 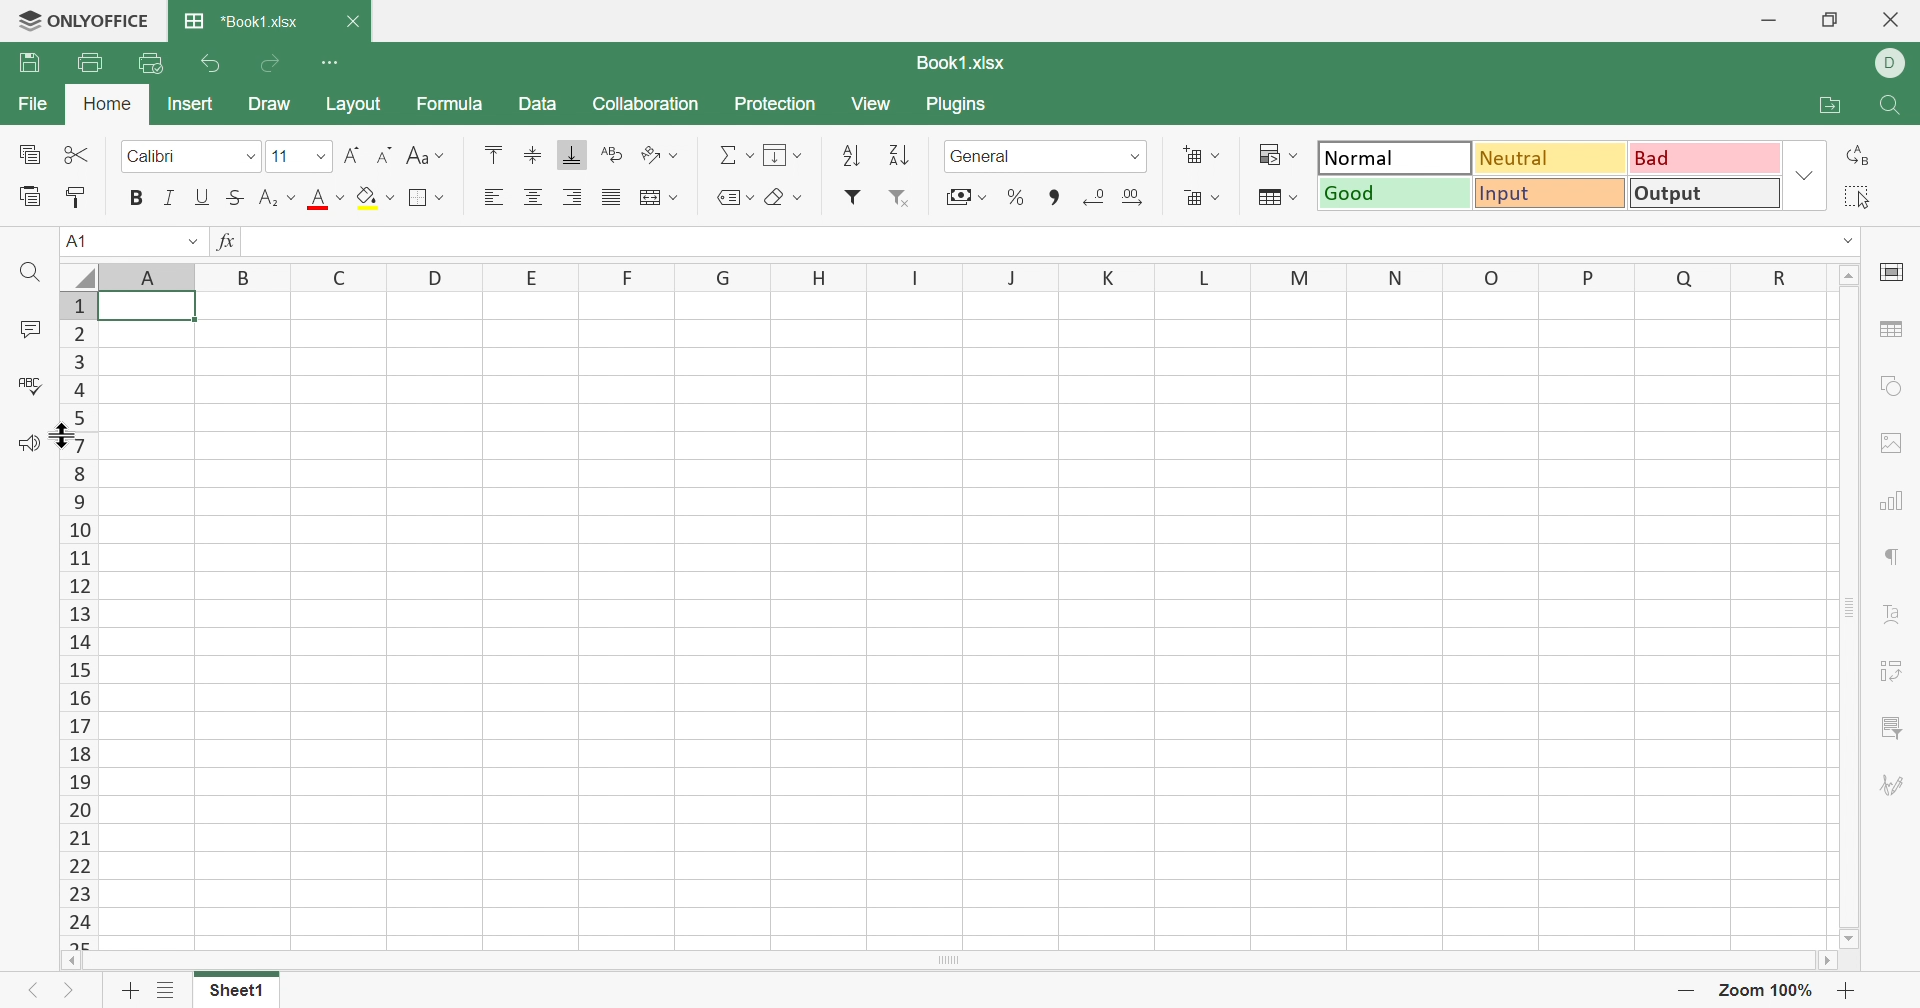 What do you see at coordinates (1849, 240) in the screenshot?
I see `Drop Down` at bounding box center [1849, 240].